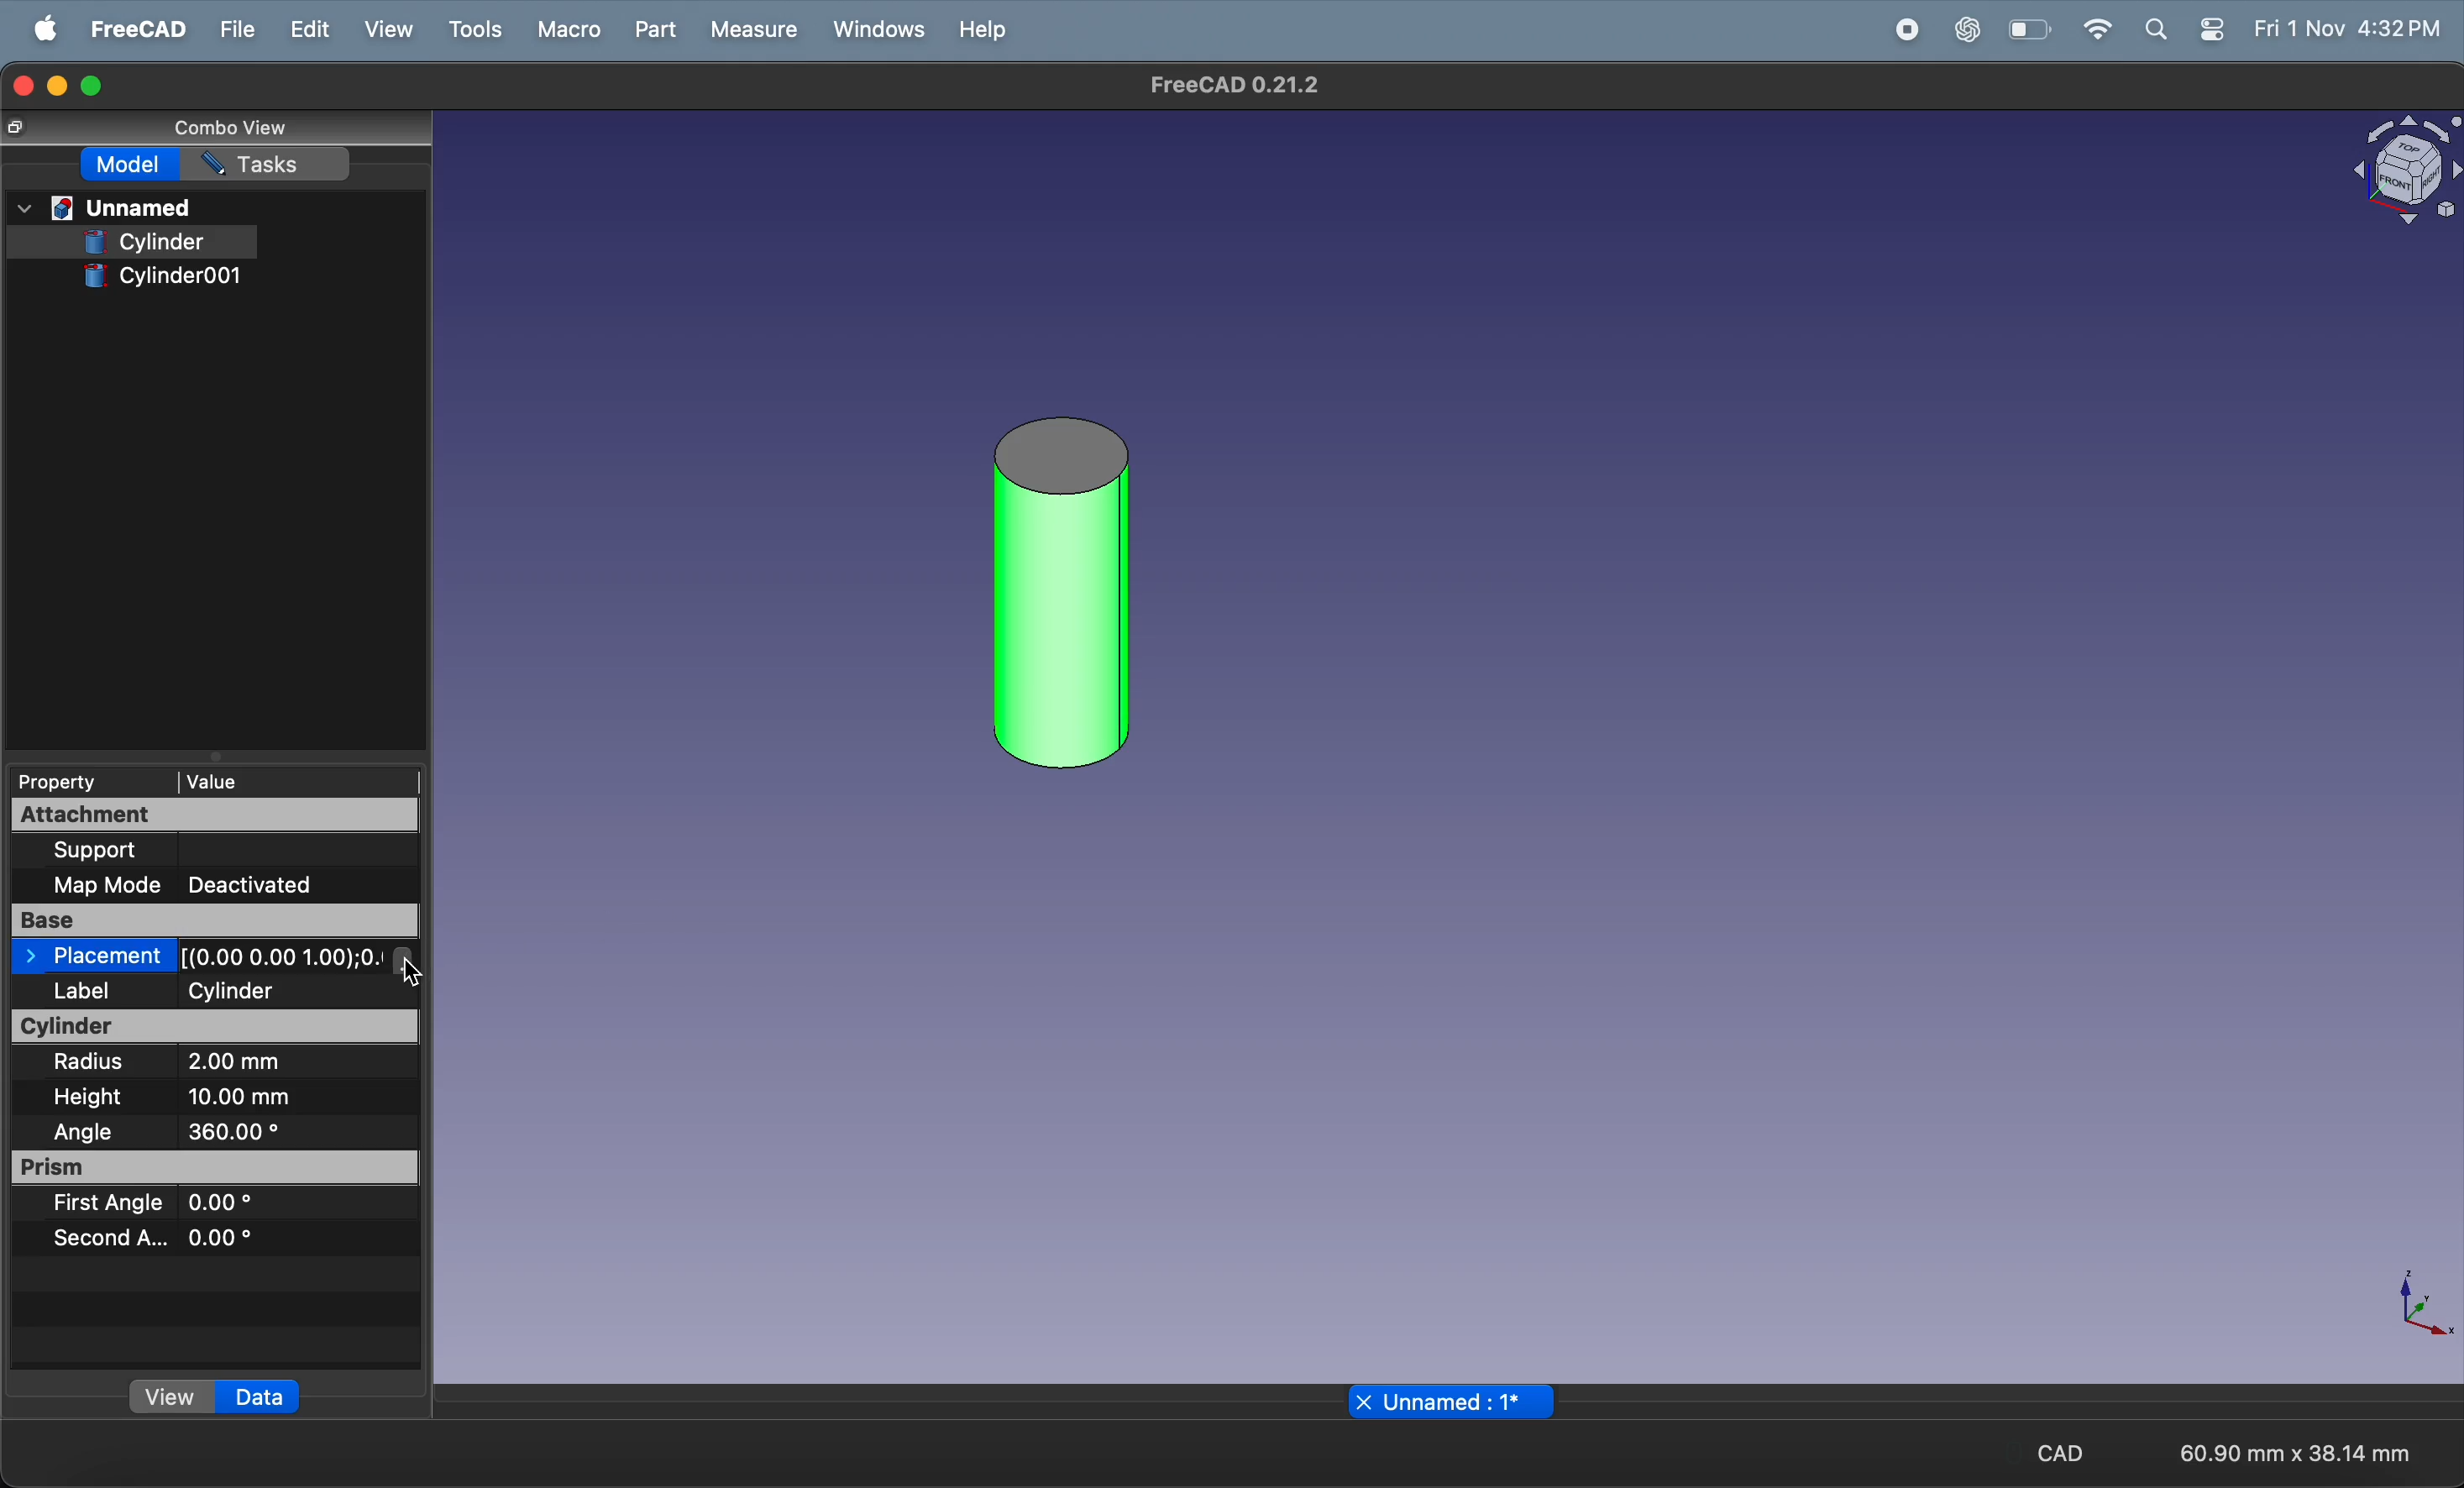 The width and height of the screenshot is (2464, 1488). I want to click on model, so click(130, 165).